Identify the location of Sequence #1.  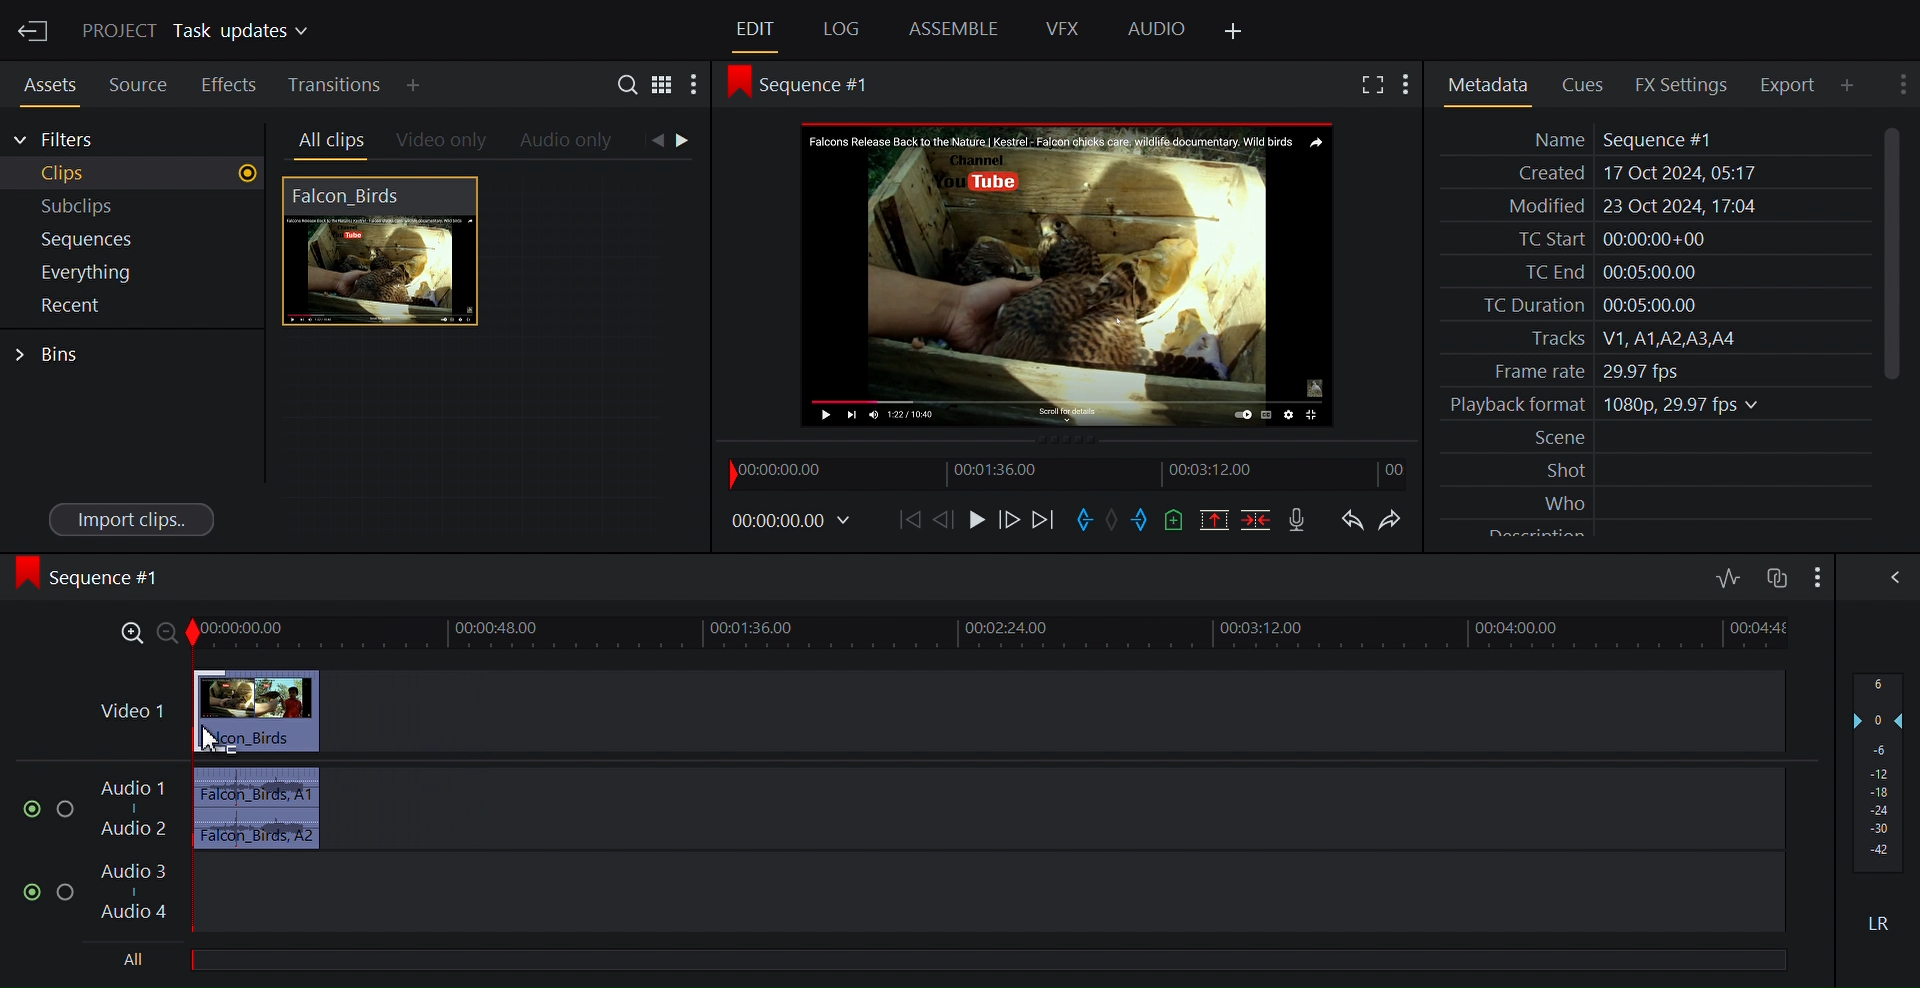
(812, 85).